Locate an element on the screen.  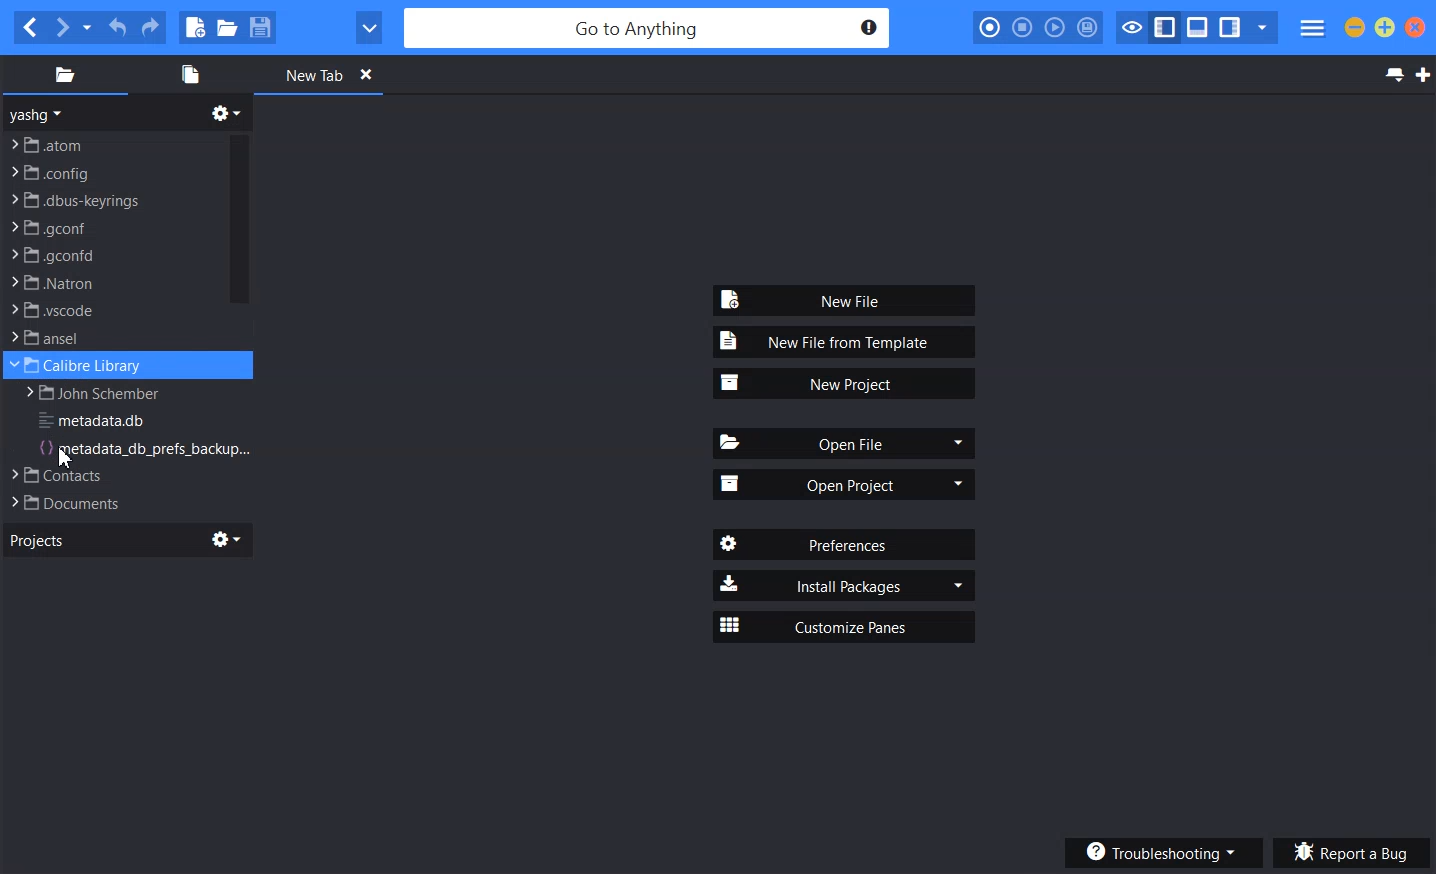
Show/Hide right pane is located at coordinates (1230, 28).